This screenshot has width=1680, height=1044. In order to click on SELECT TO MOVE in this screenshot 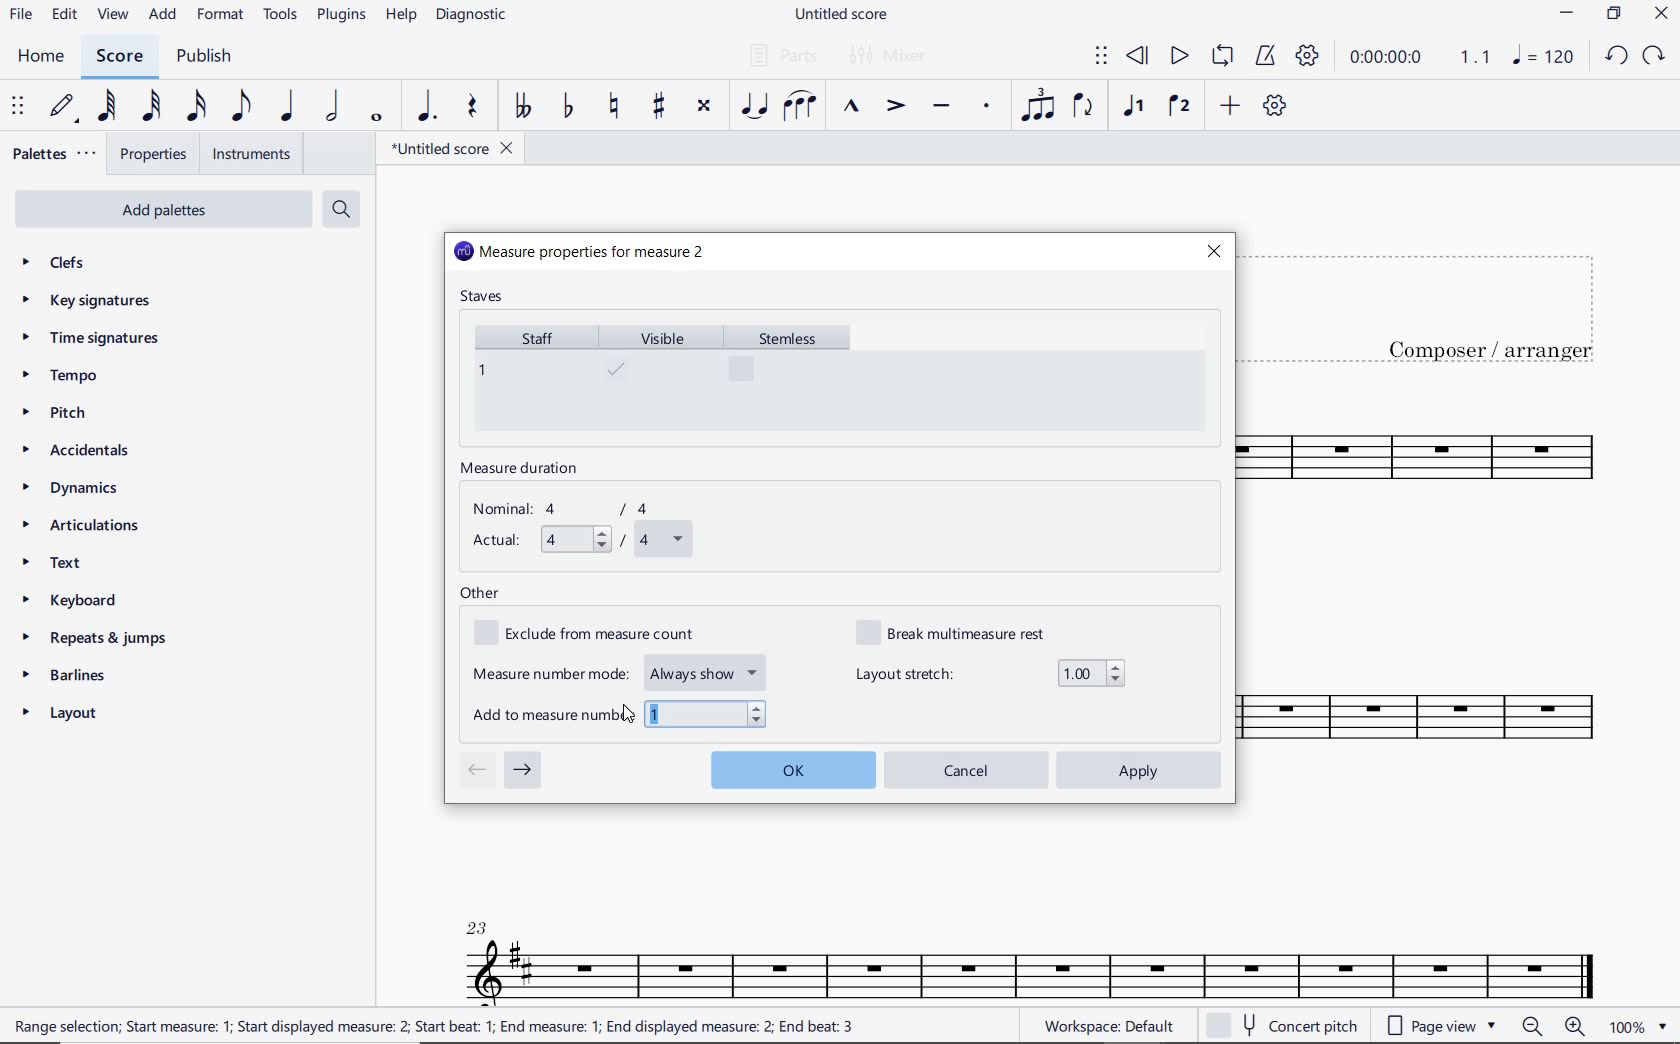, I will do `click(1101, 57)`.